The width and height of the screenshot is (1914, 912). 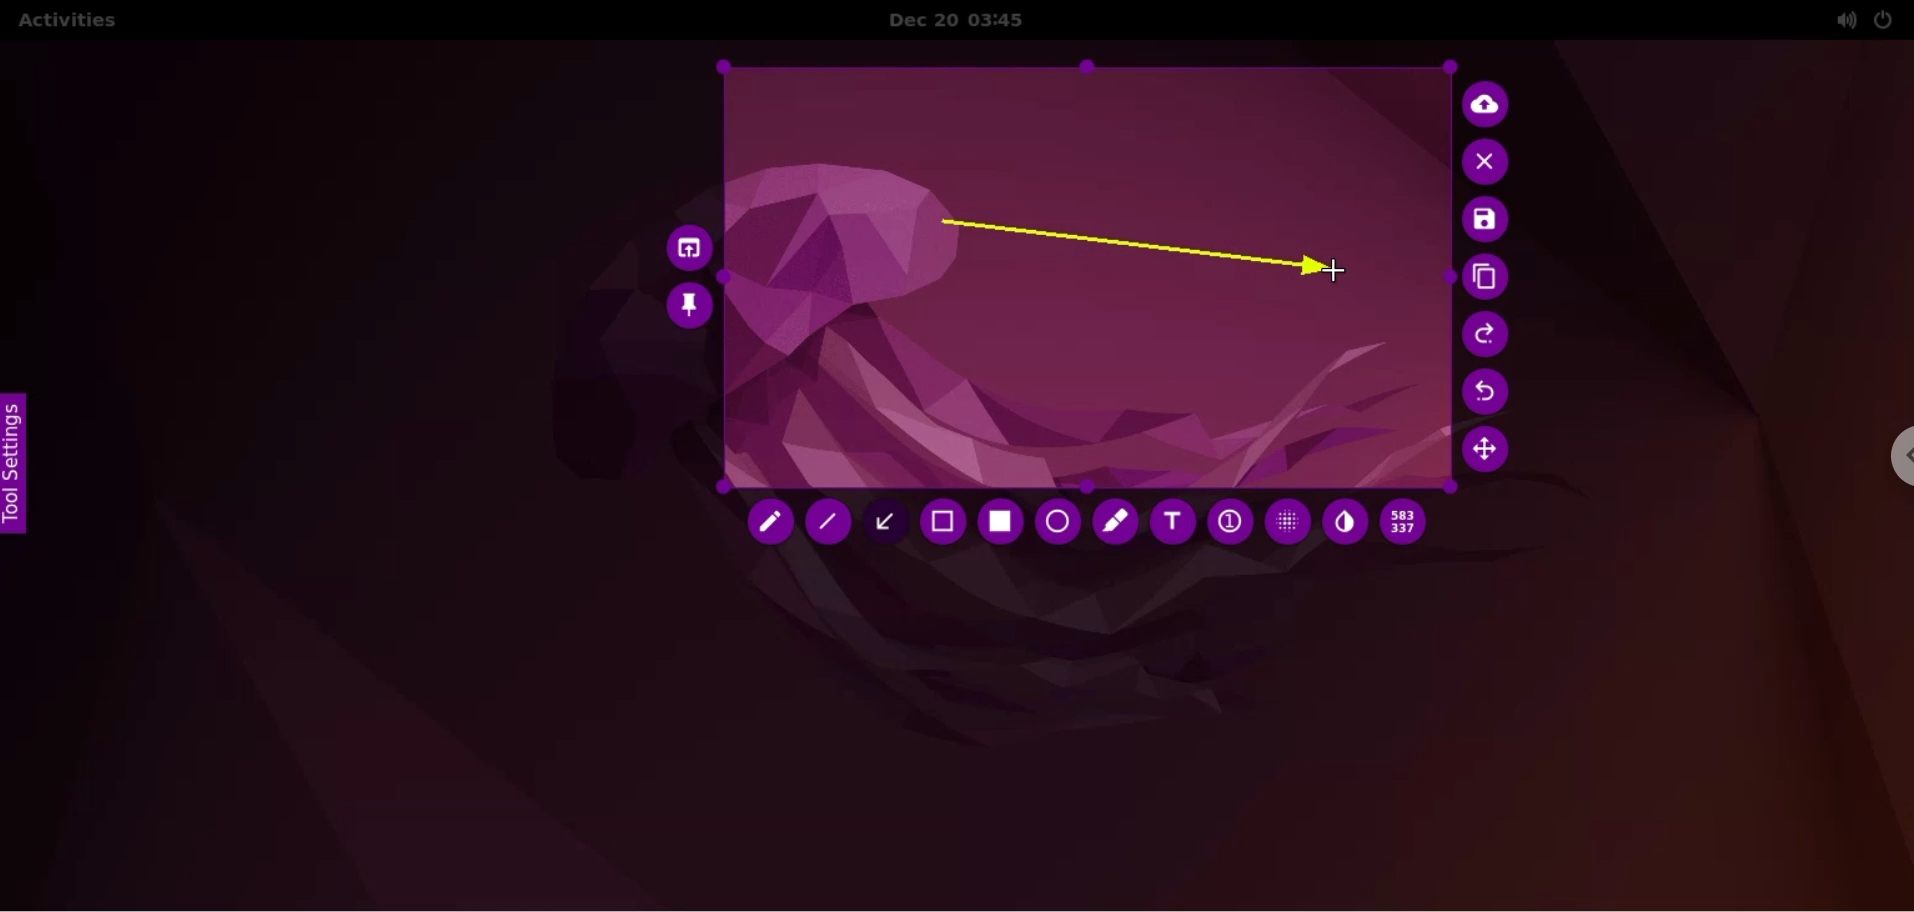 I want to click on cursor, so click(x=1336, y=272).